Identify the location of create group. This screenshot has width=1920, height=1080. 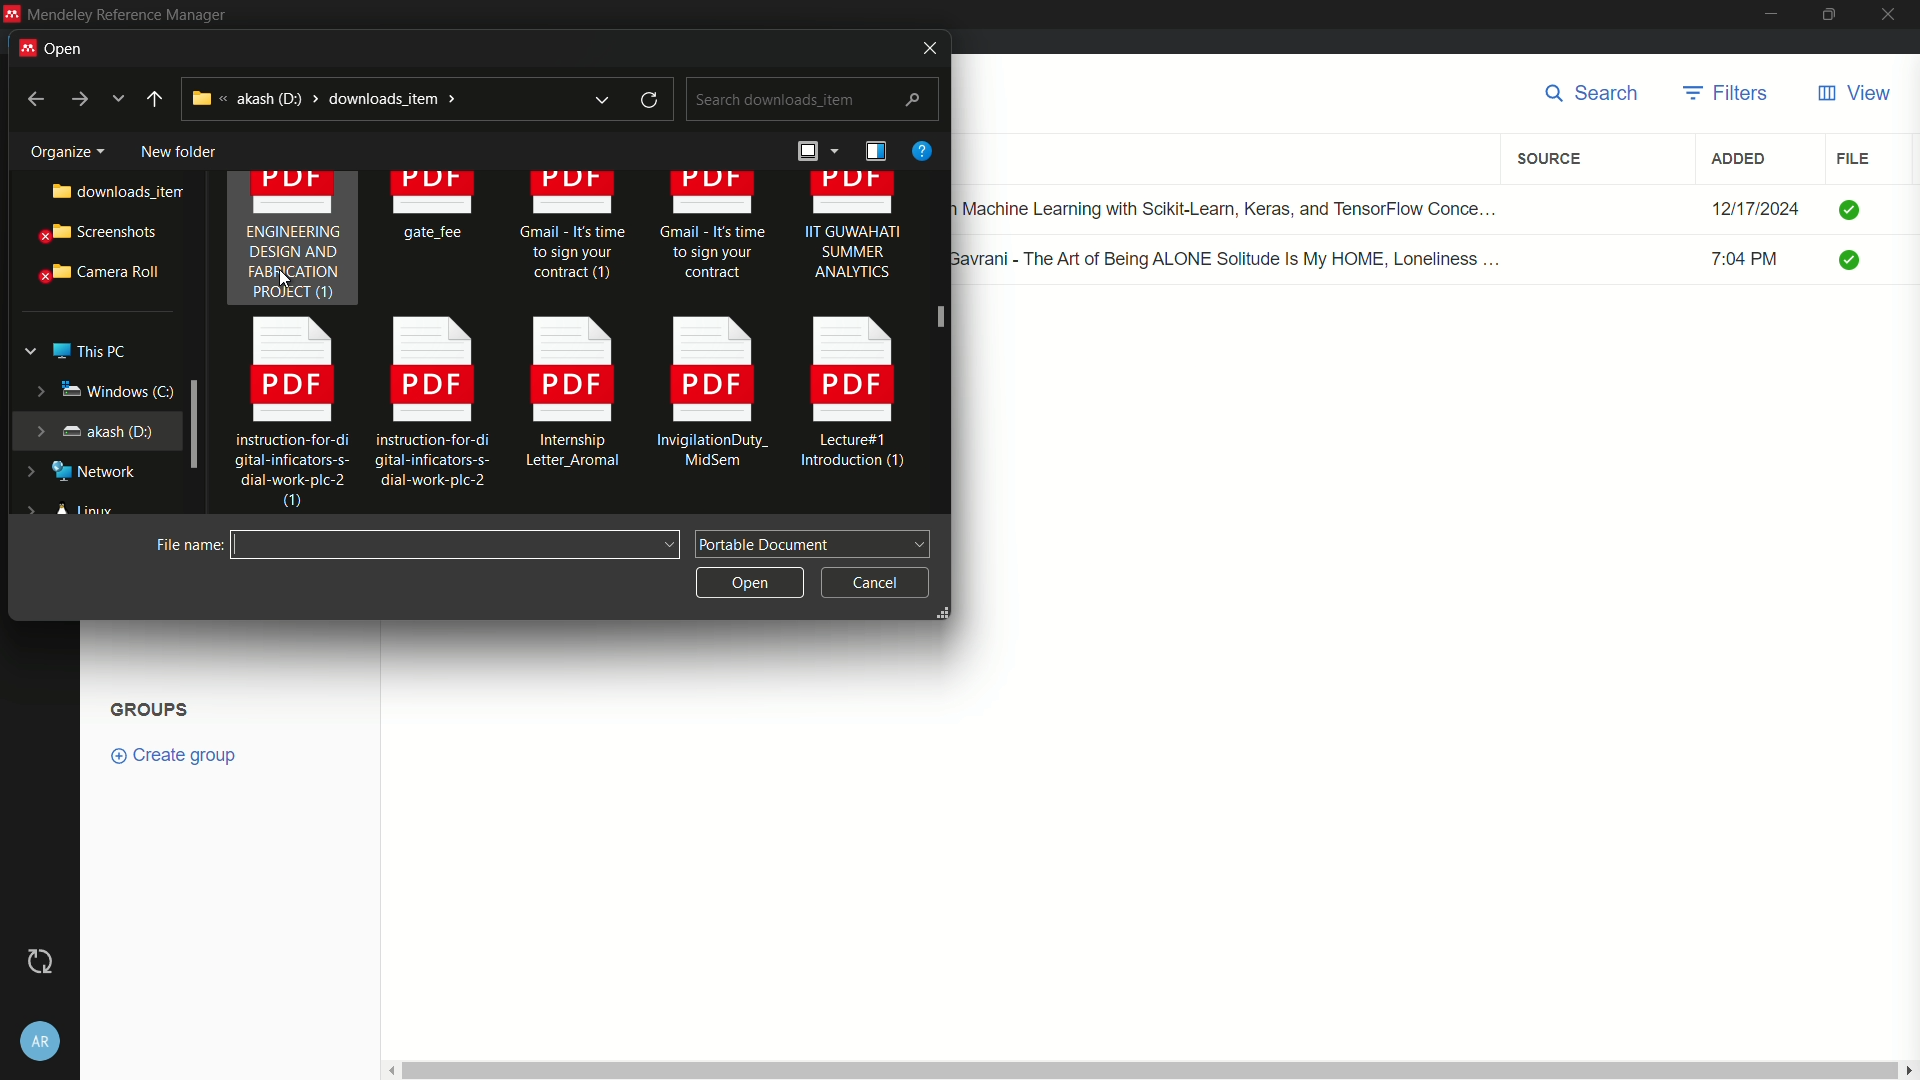
(184, 754).